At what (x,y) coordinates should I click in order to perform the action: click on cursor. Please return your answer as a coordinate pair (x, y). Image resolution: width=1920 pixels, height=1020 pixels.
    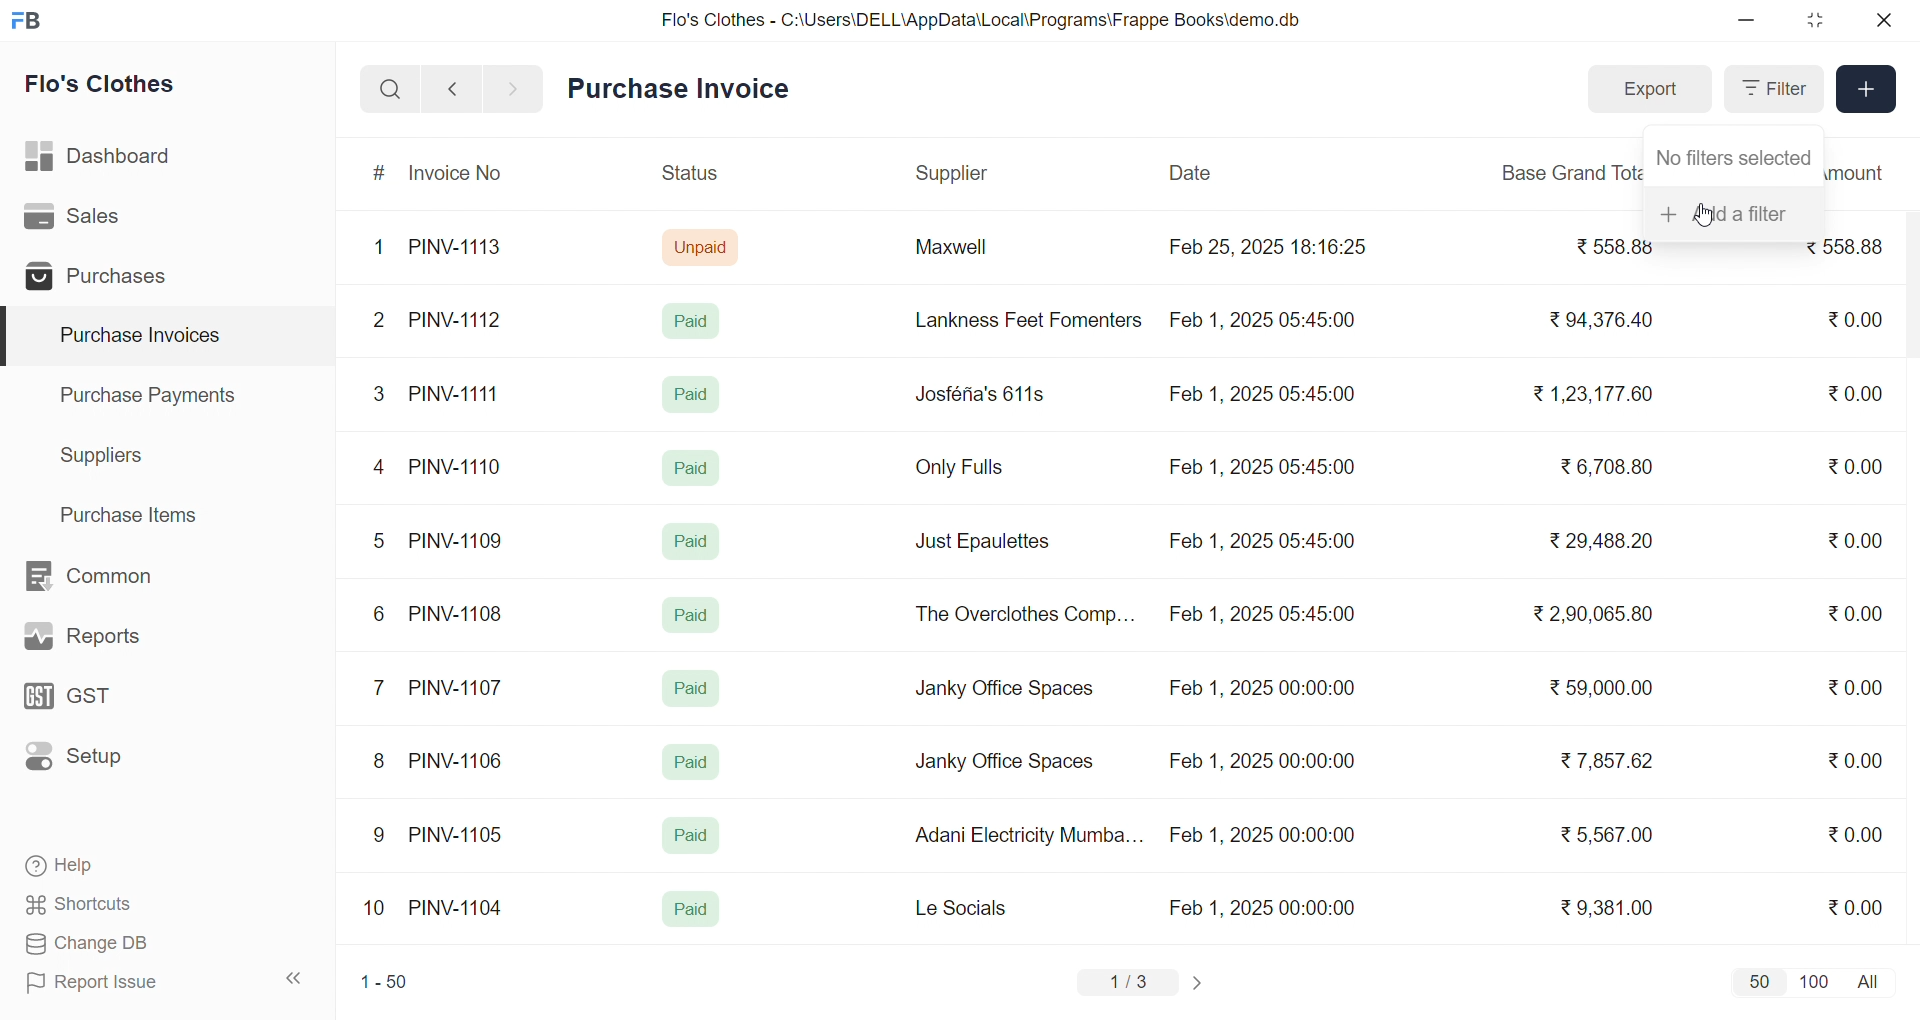
    Looking at the image, I should click on (1703, 215).